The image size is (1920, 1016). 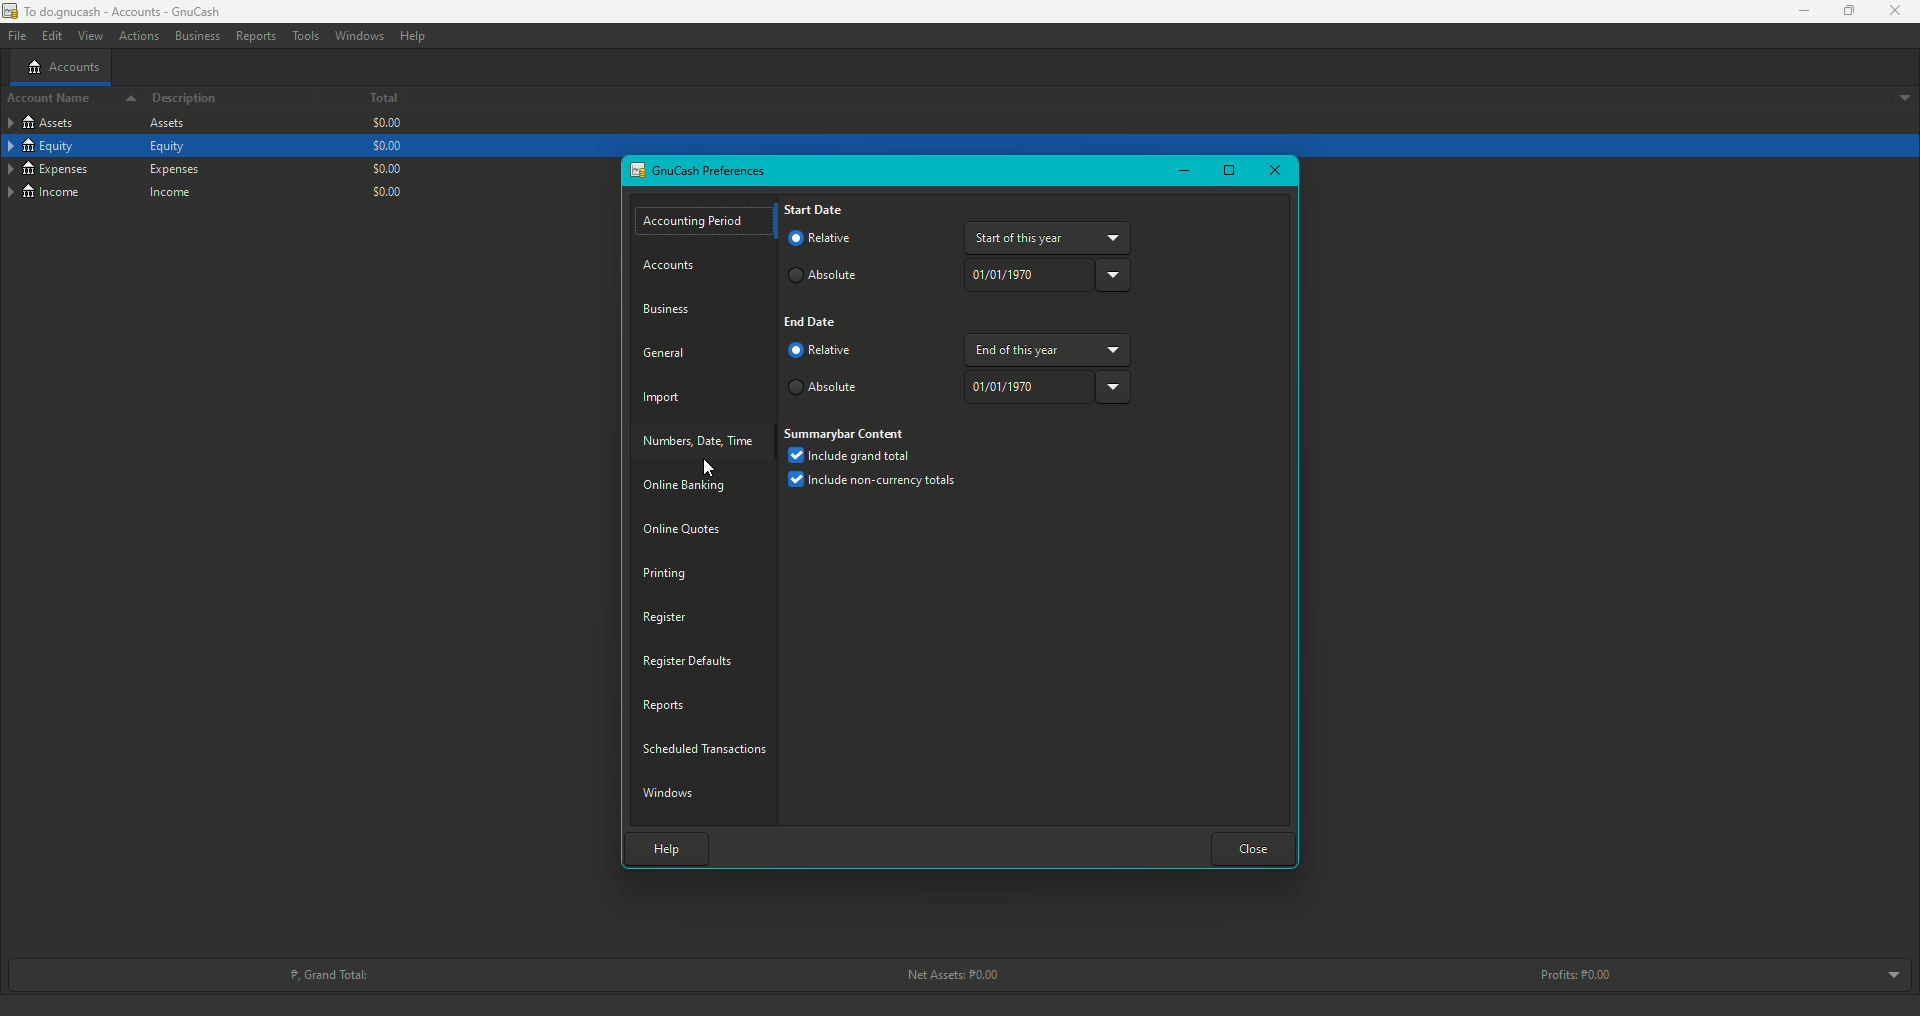 What do you see at coordinates (702, 441) in the screenshot?
I see `Numbers, Date, Time` at bounding box center [702, 441].